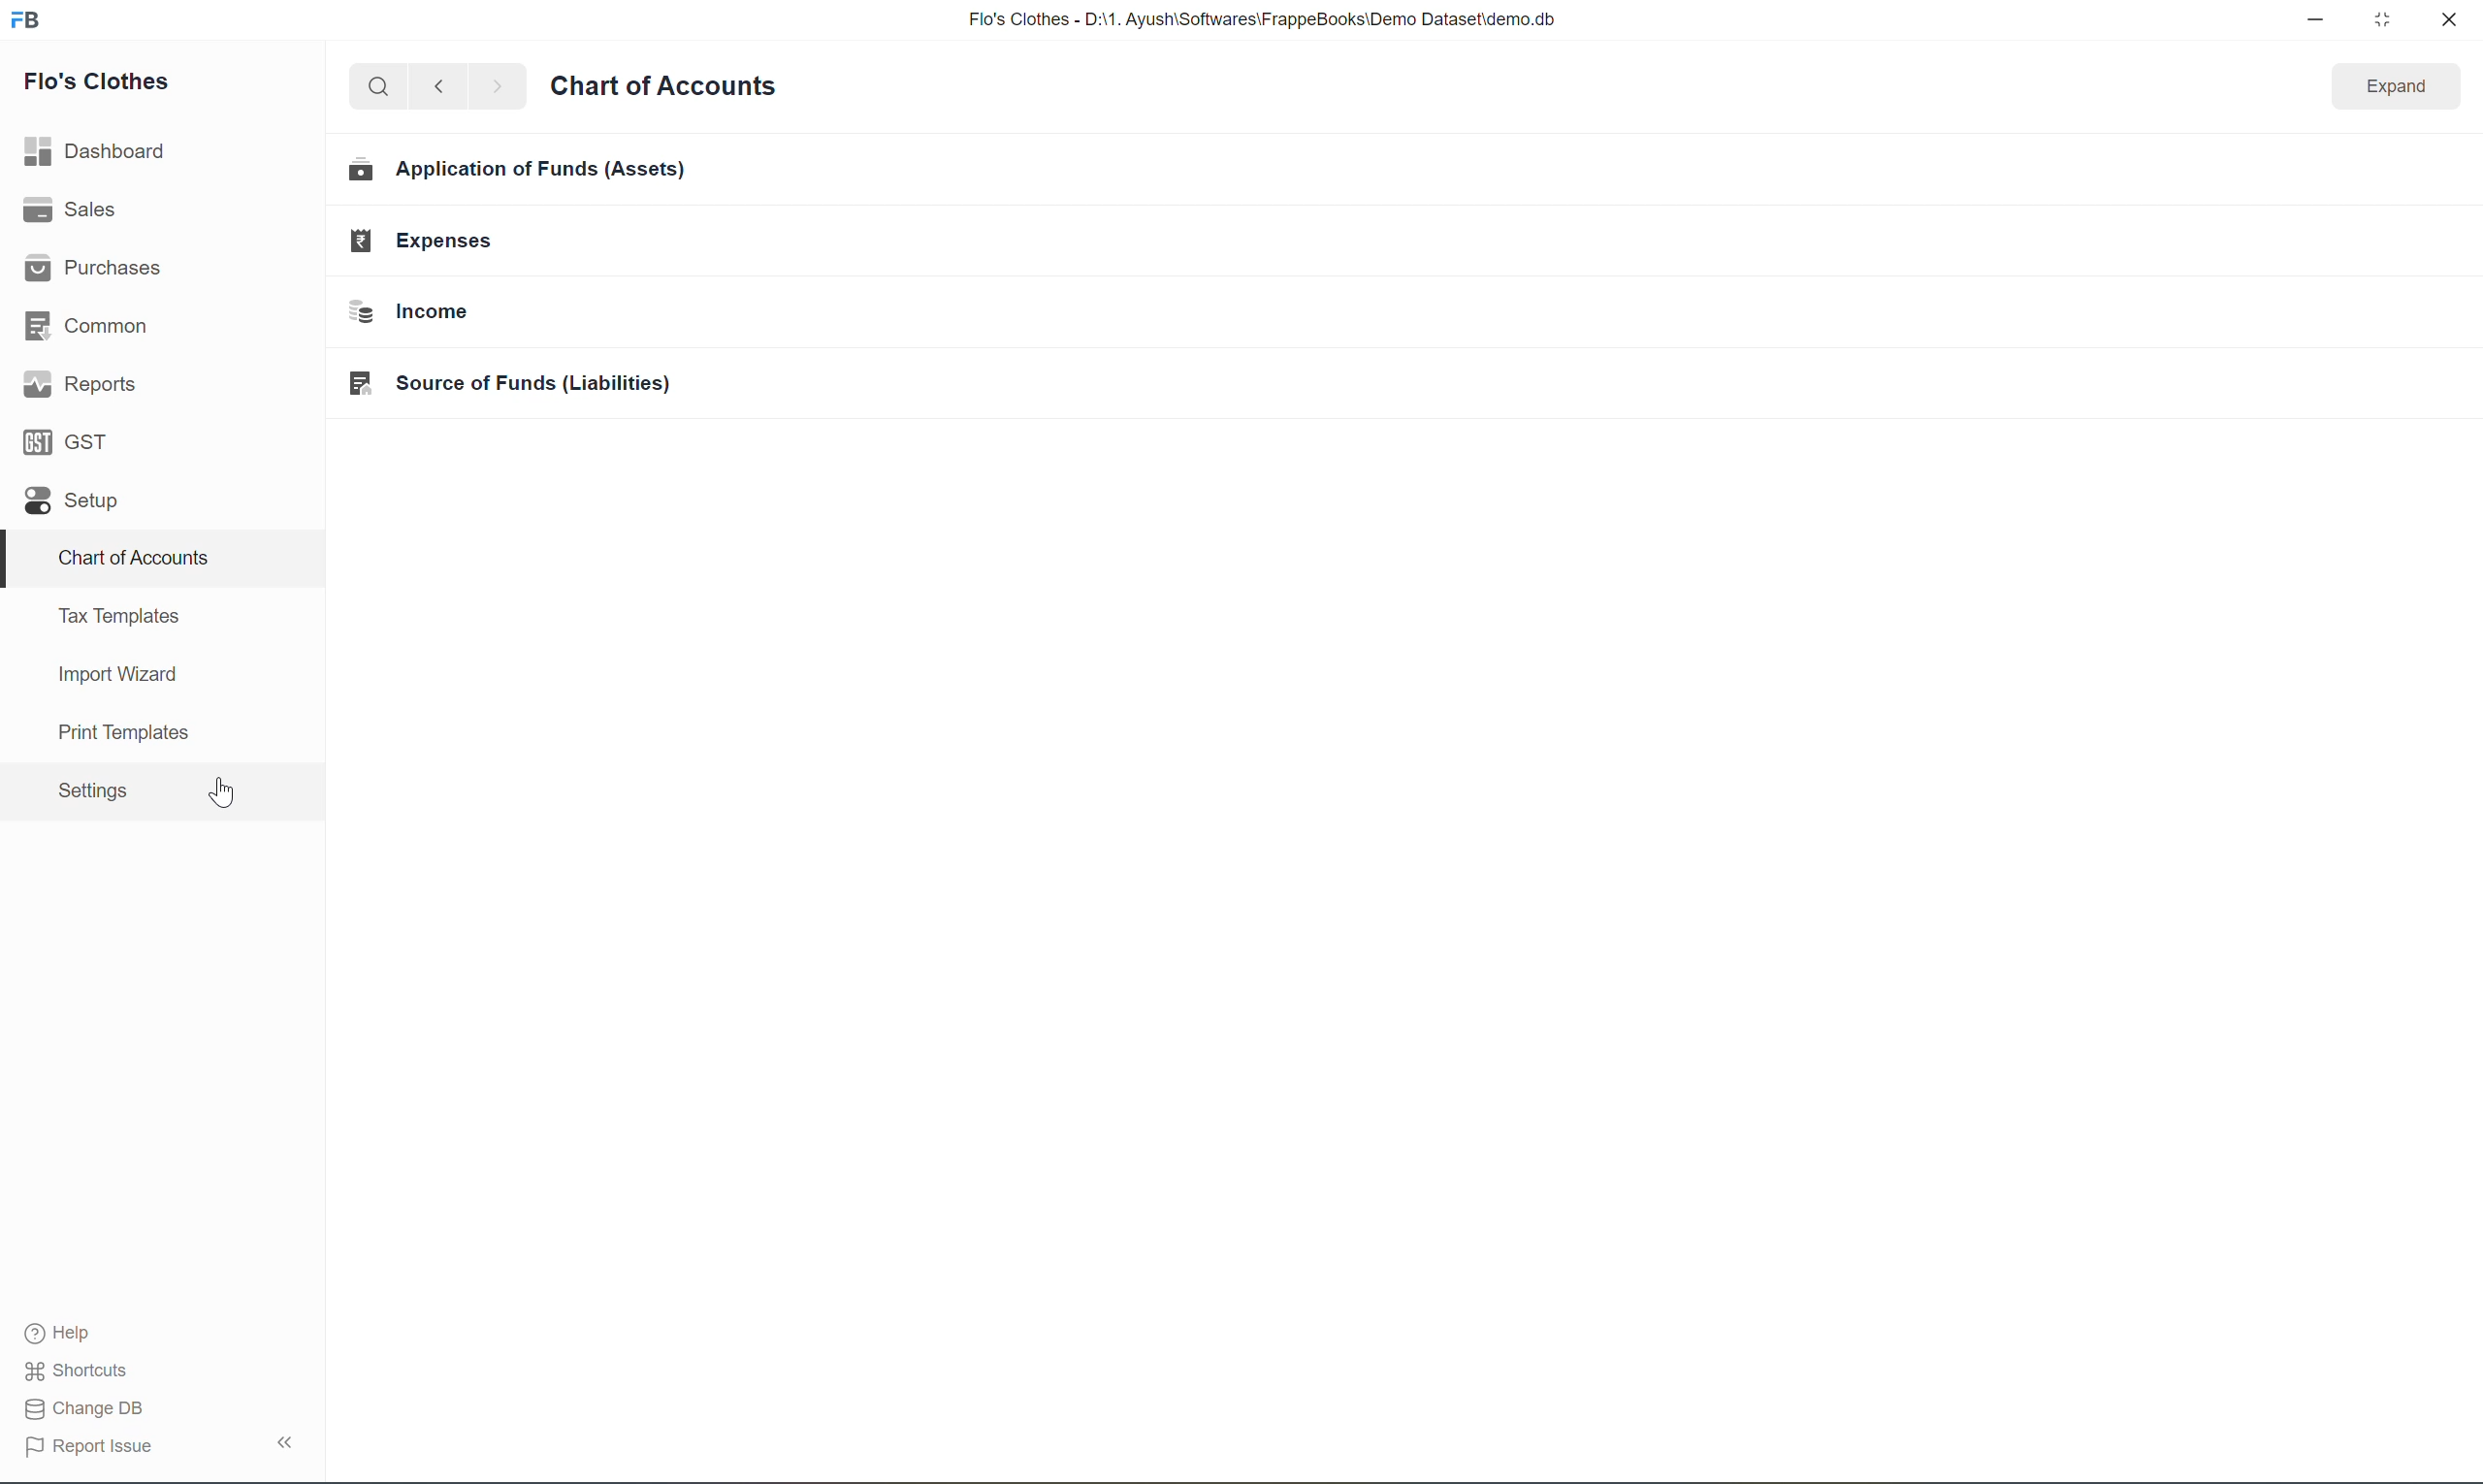 This screenshot has width=2483, height=1484. I want to click on Flo's Clothes - D:\1. Ayush\Softwares\FrappeBooks\Demo Dataset\demo.db, so click(1259, 18).